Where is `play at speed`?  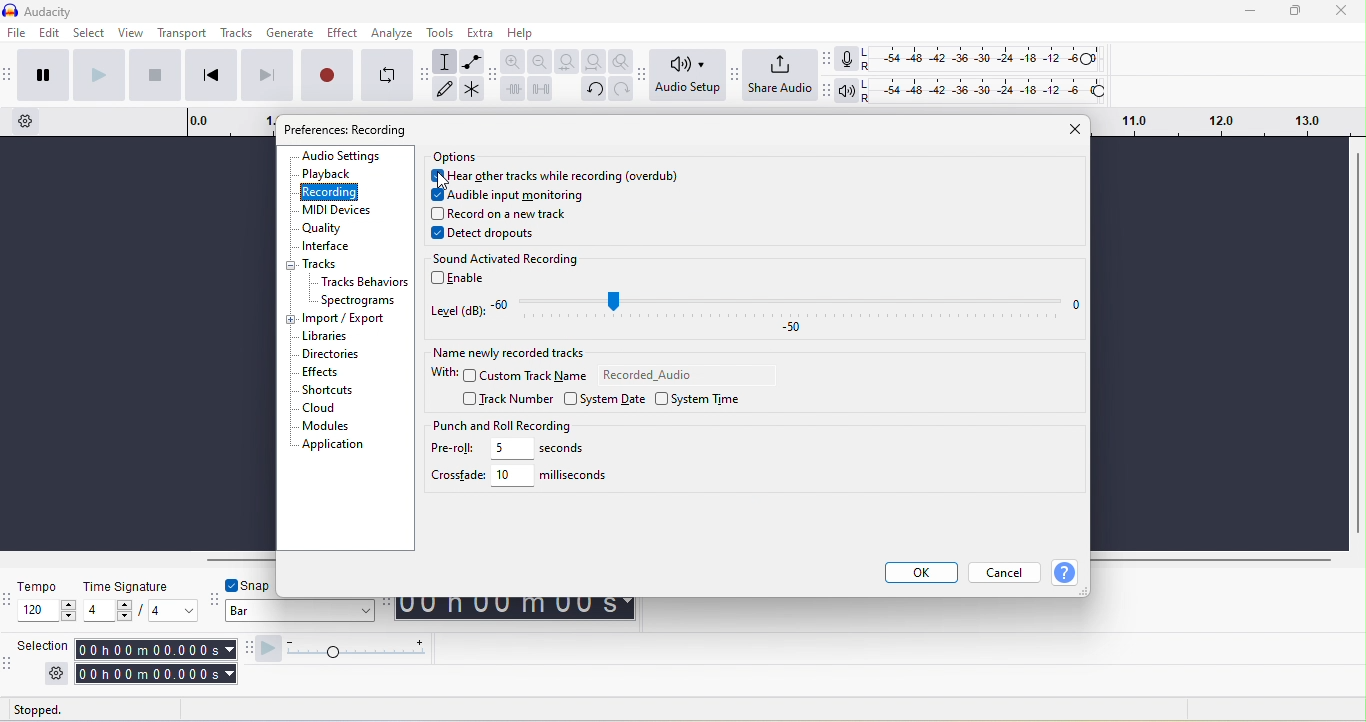 play at speed is located at coordinates (355, 649).